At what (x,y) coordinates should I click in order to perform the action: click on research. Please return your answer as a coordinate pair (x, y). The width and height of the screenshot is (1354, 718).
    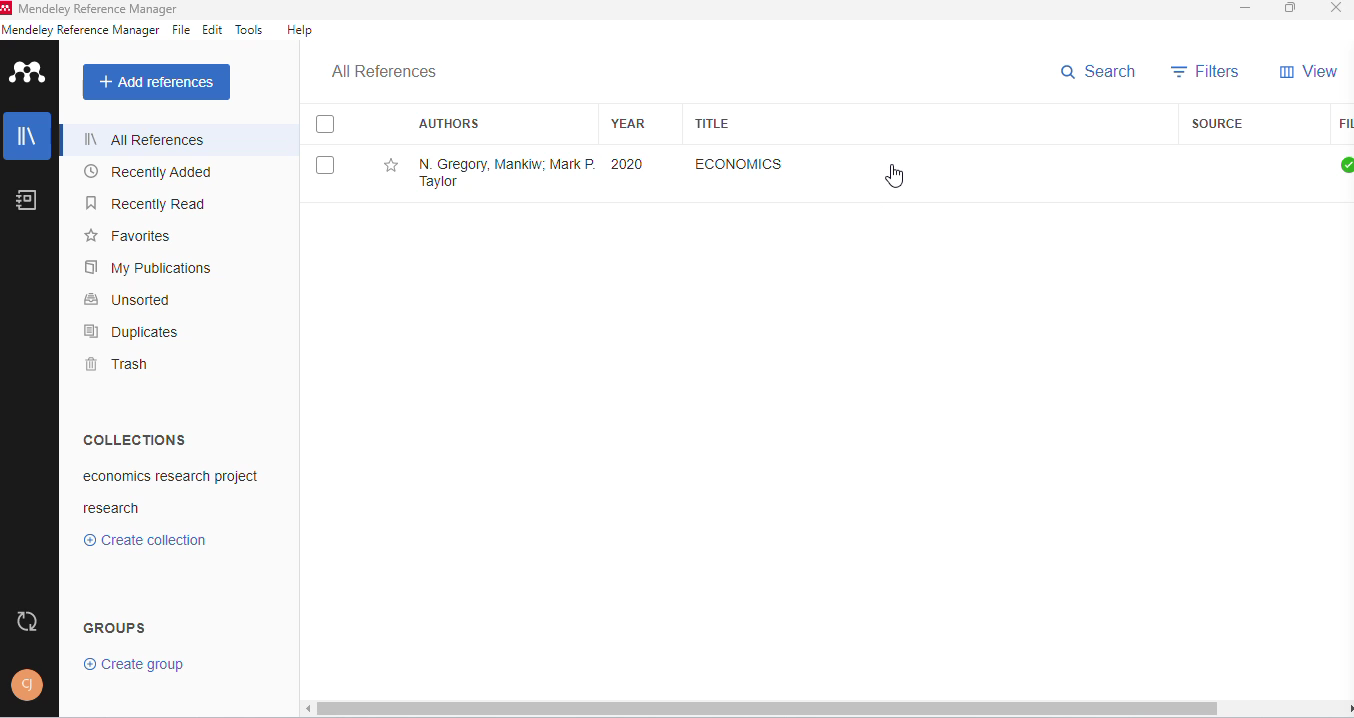
    Looking at the image, I should click on (111, 507).